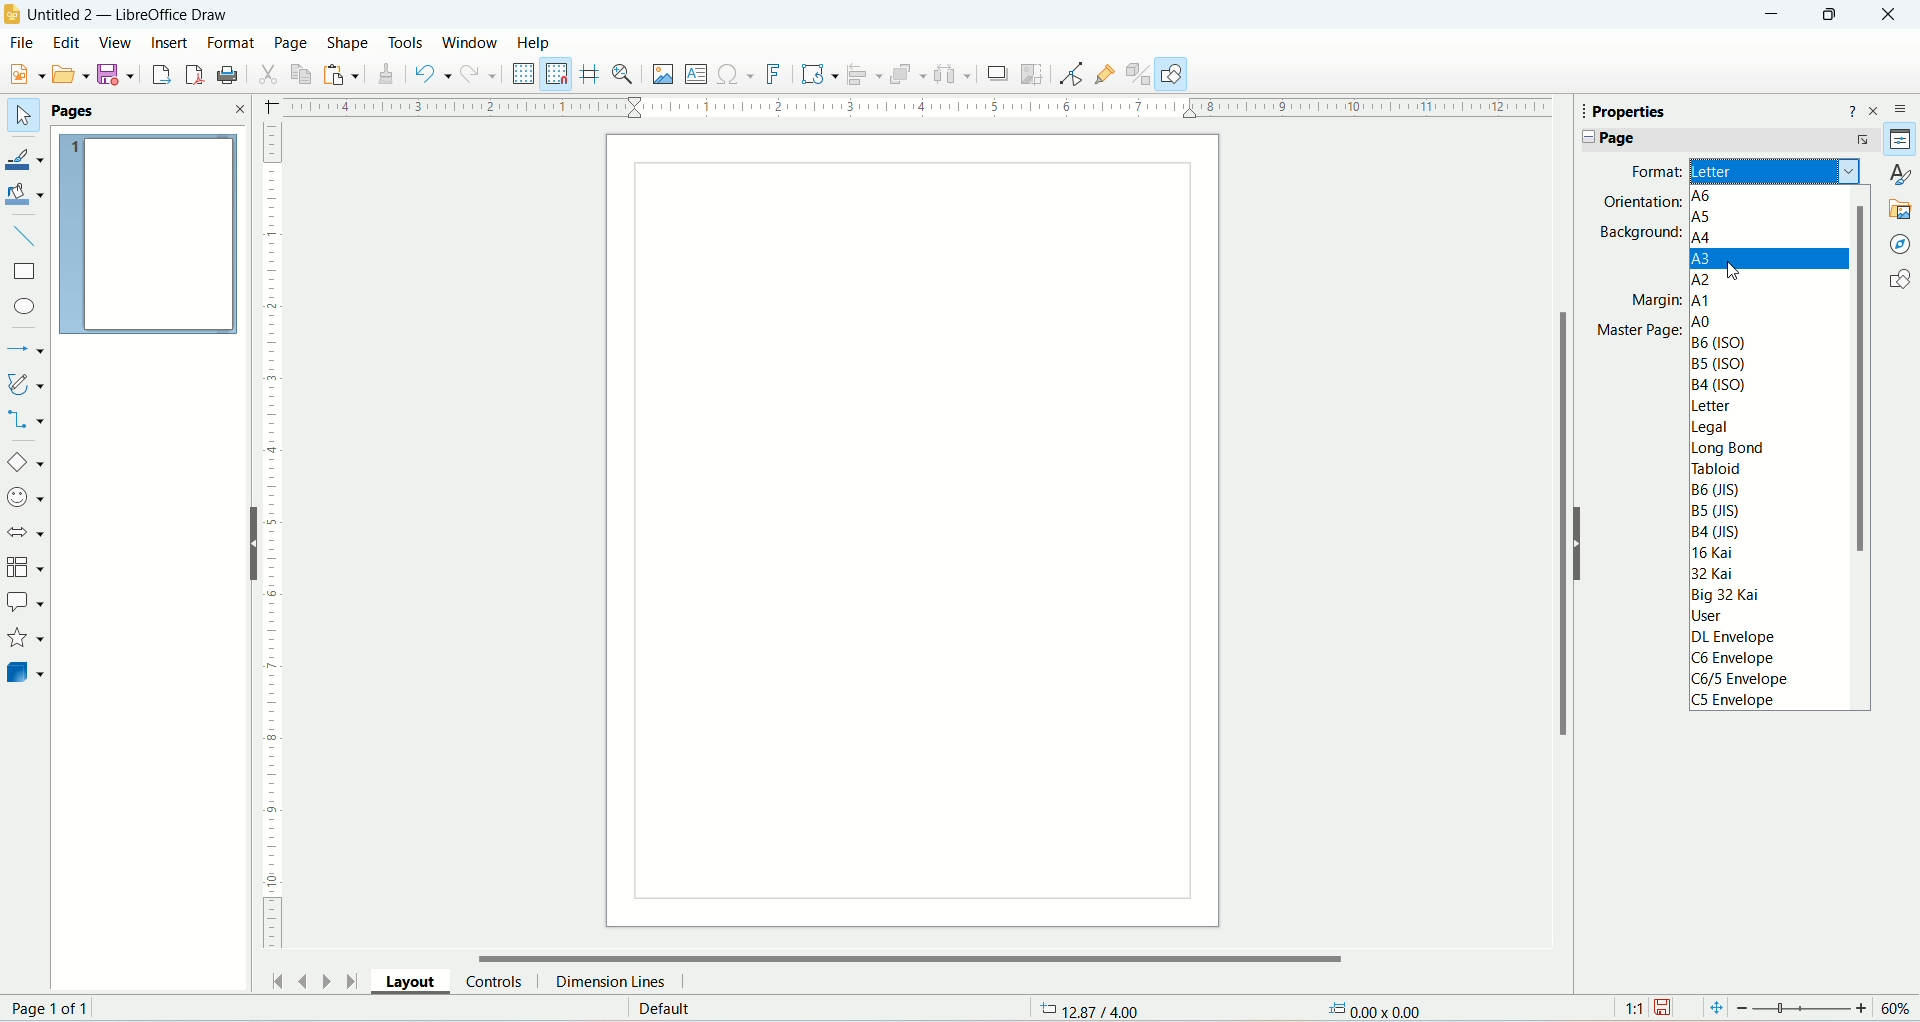 The height and width of the screenshot is (1022, 1920). I want to click on logo, so click(13, 15).